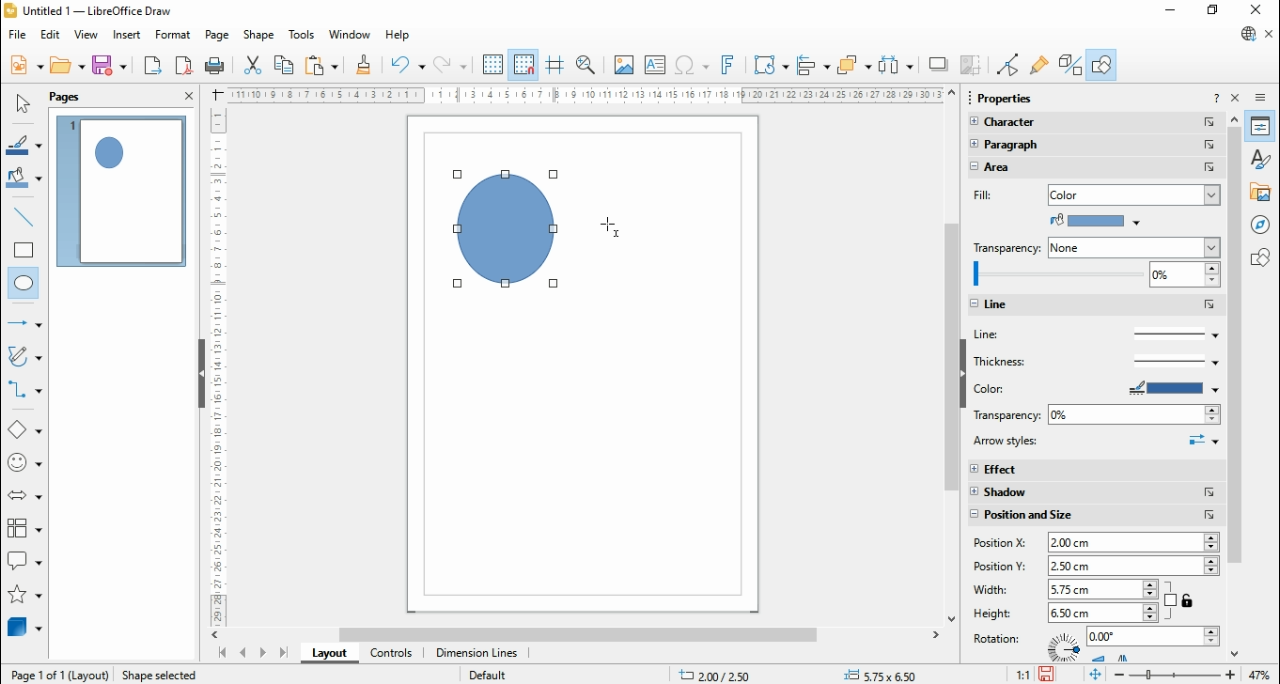 This screenshot has height=684, width=1280. What do you see at coordinates (478, 653) in the screenshot?
I see `dimension lines` at bounding box center [478, 653].